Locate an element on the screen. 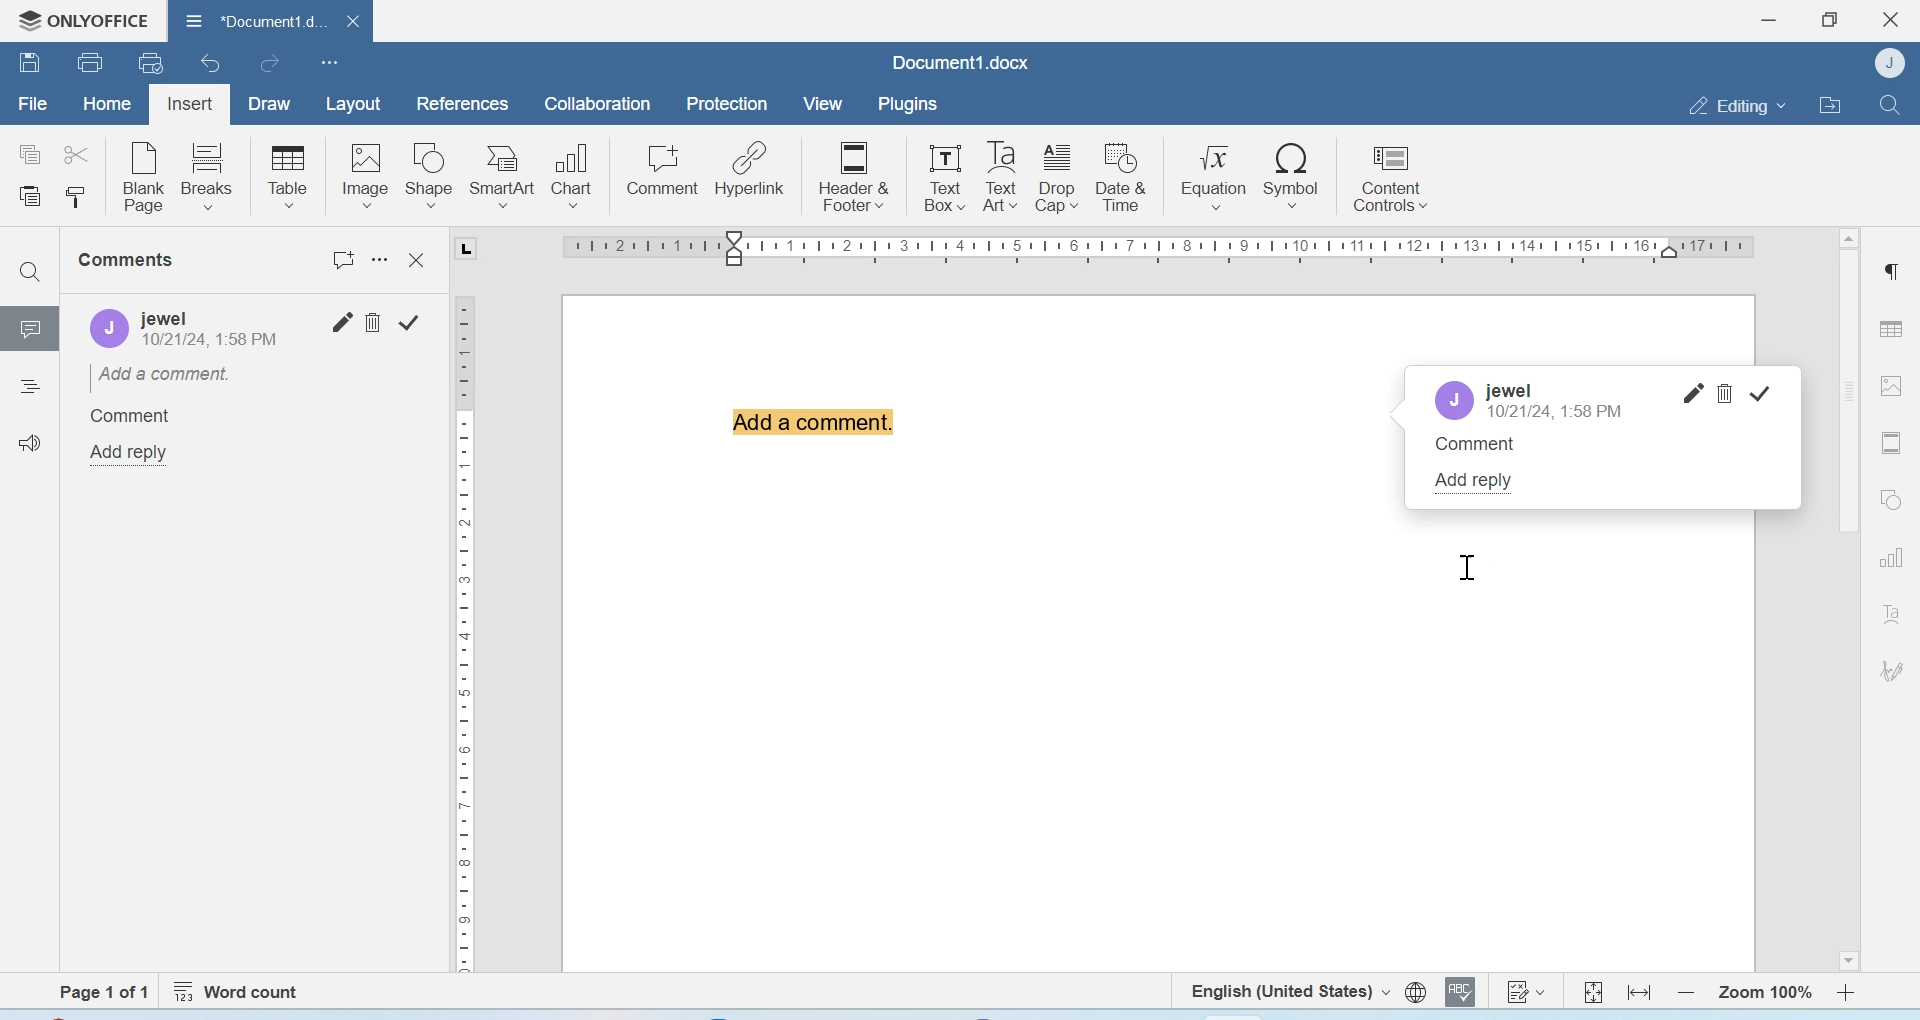  Find is located at coordinates (1888, 104).